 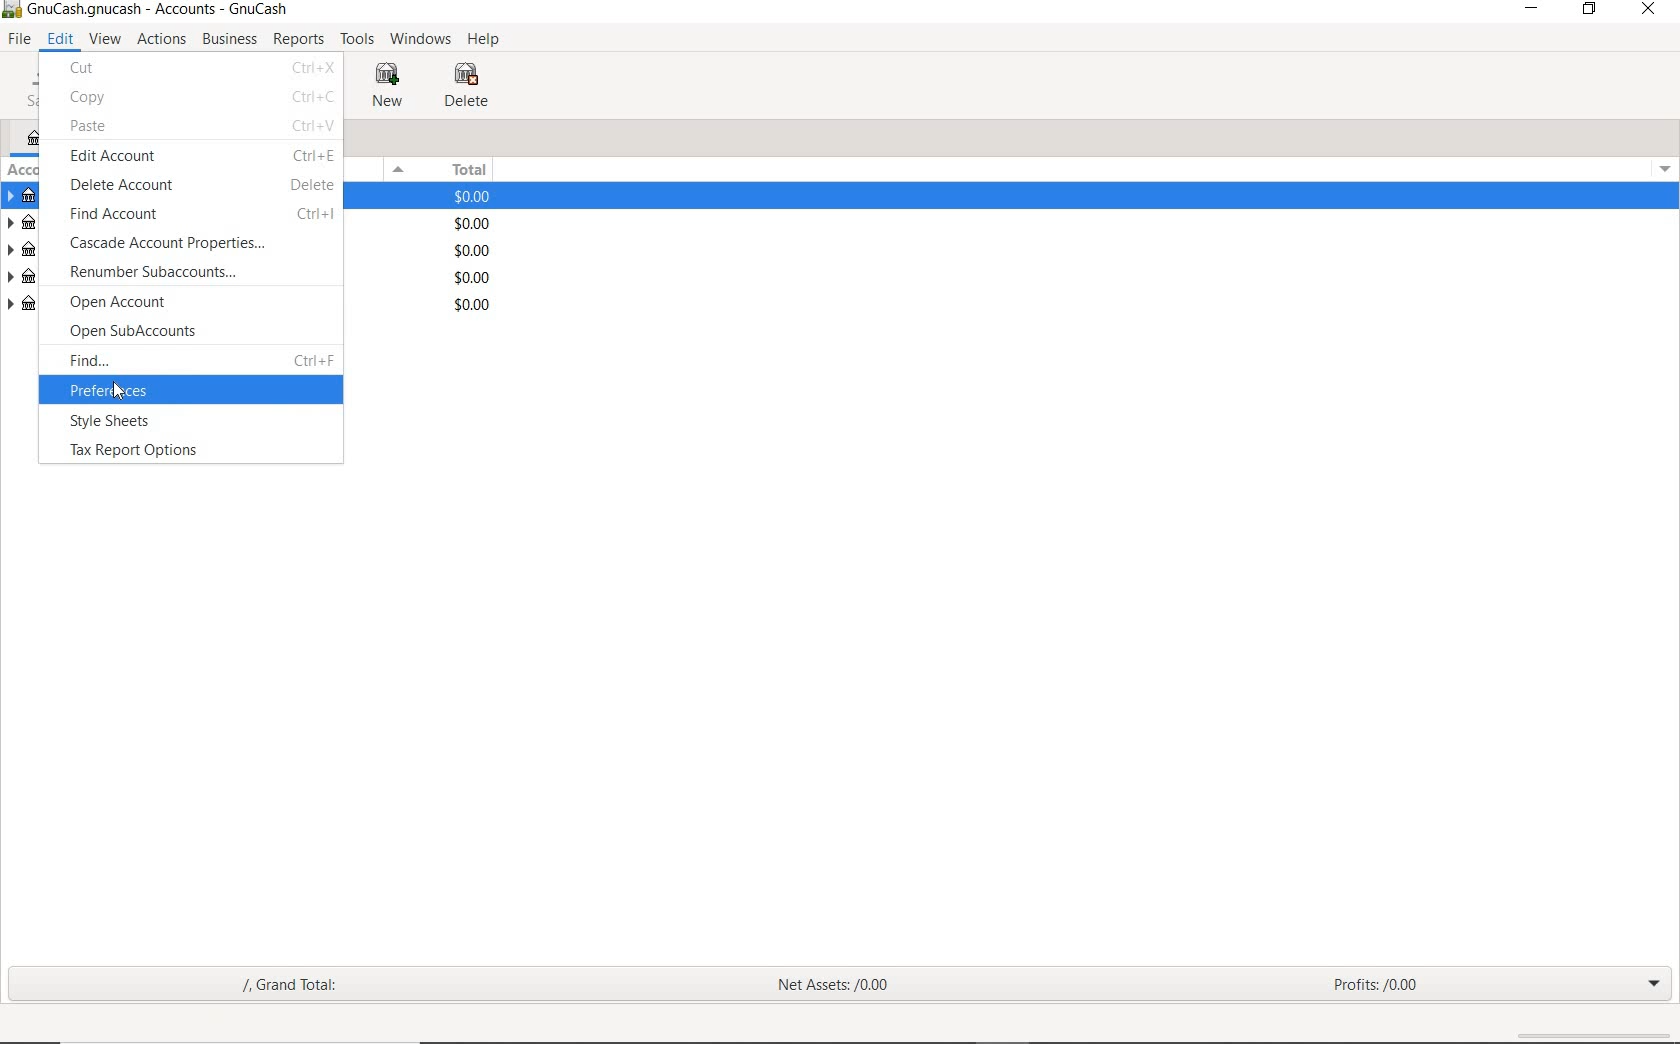 I want to click on cut, so click(x=90, y=71).